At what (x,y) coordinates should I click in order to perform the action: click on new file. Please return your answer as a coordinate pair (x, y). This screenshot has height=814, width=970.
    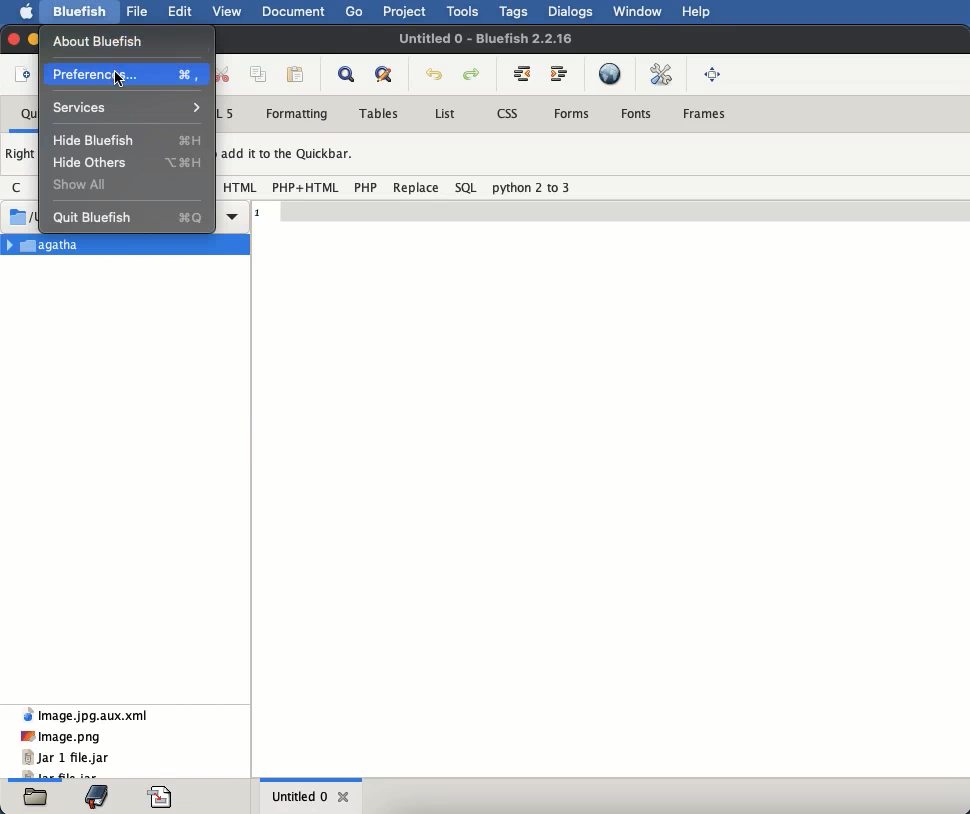
    Looking at the image, I should click on (24, 77).